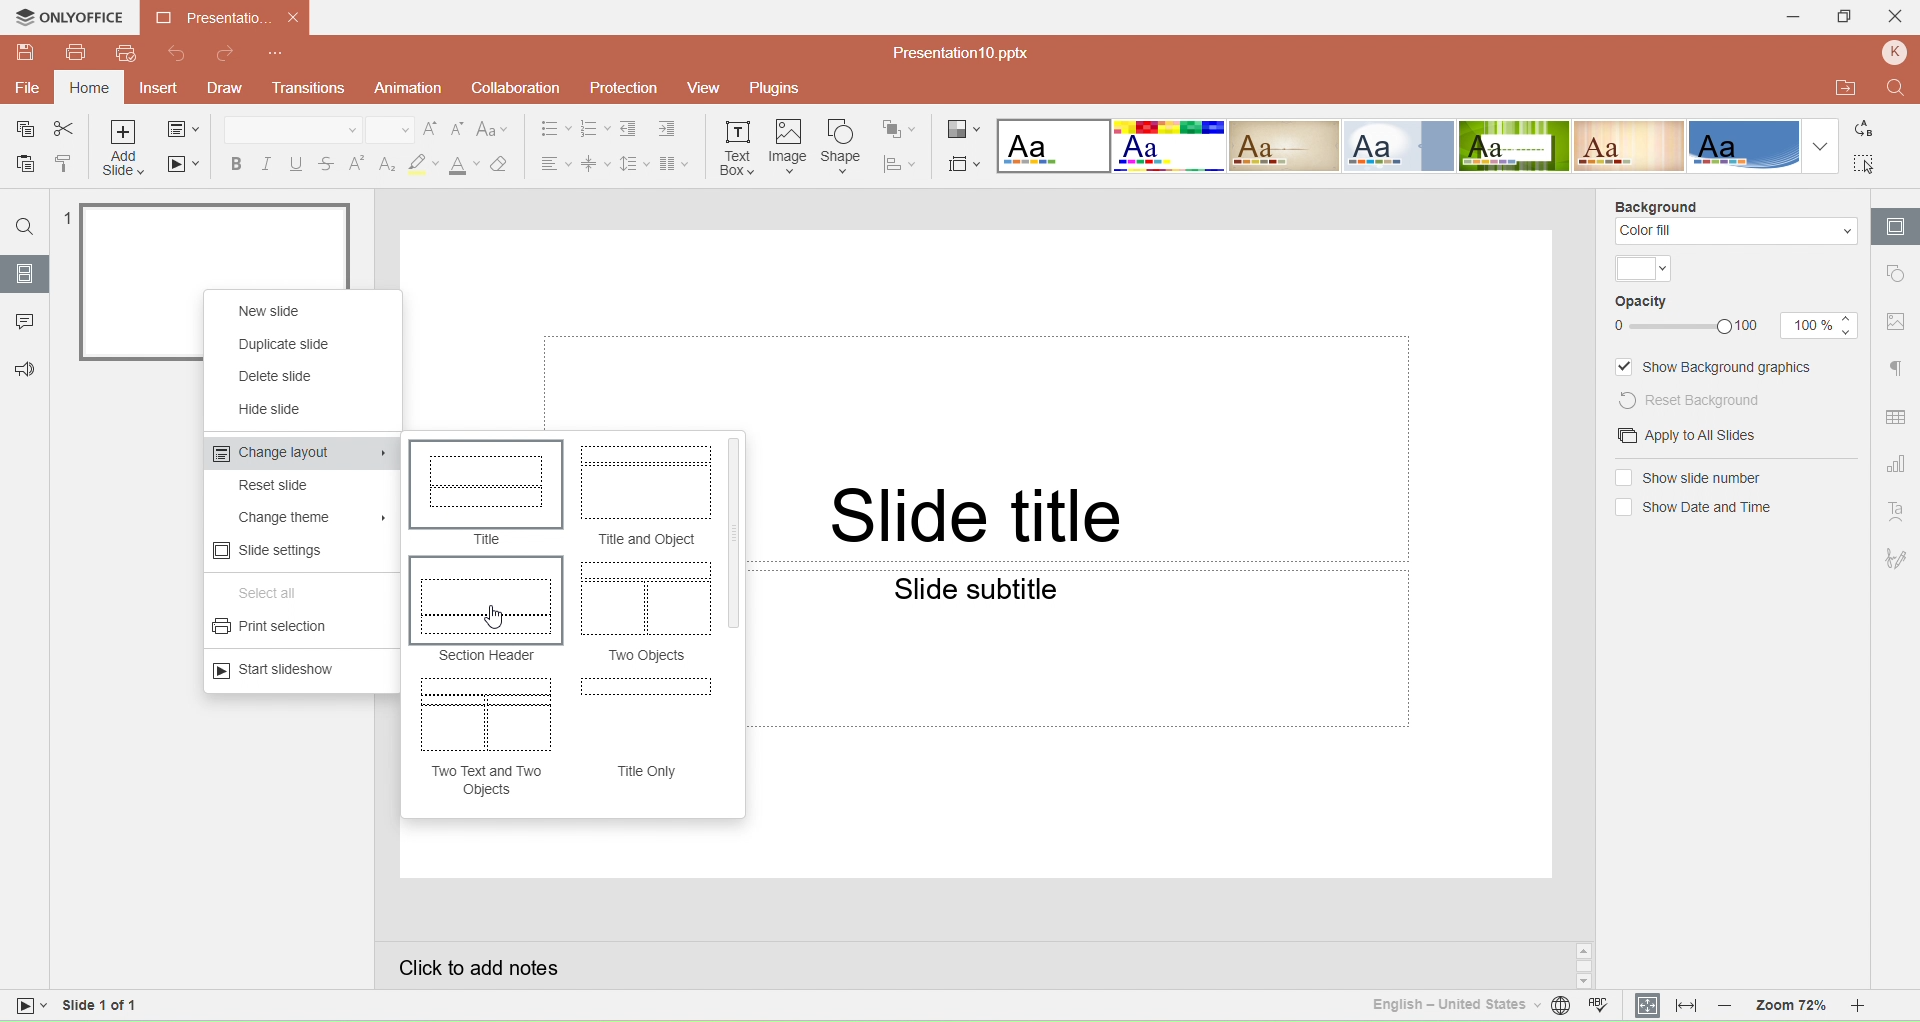 The image size is (1920, 1022). What do you see at coordinates (649, 771) in the screenshot?
I see `Title Only` at bounding box center [649, 771].